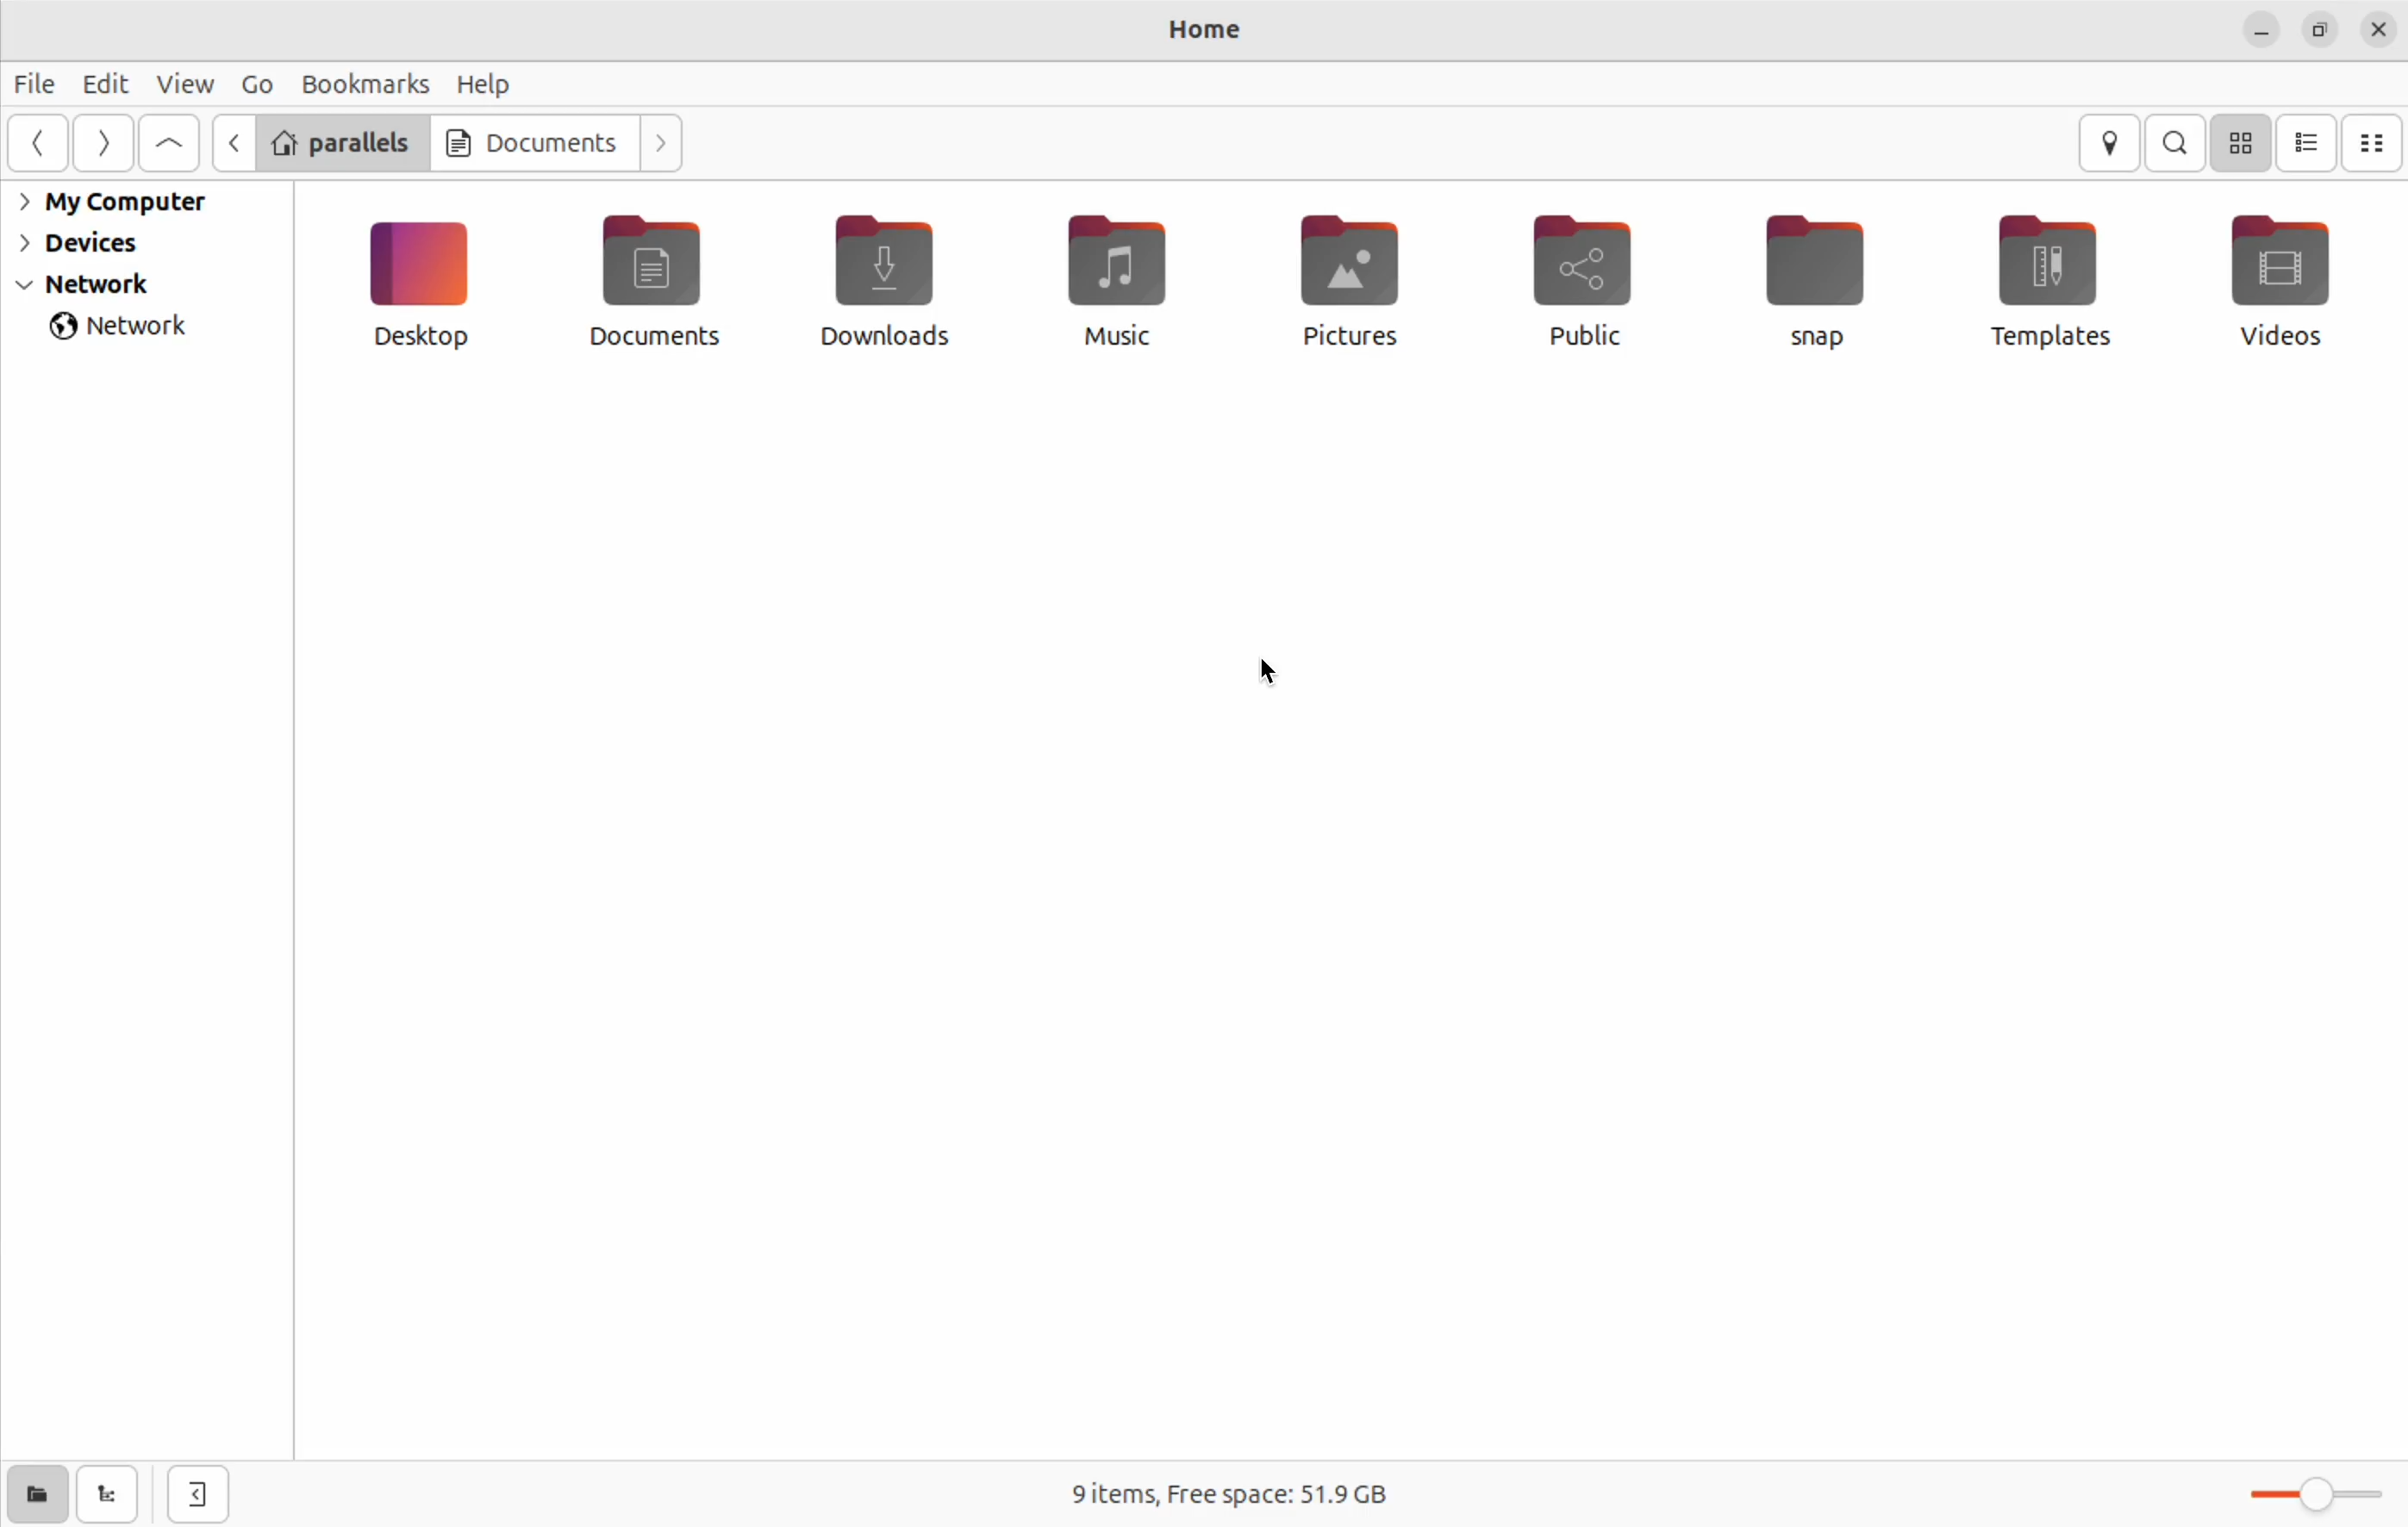 This screenshot has height=1527, width=2408. Describe the element at coordinates (897, 280) in the screenshot. I see `downloads` at that location.